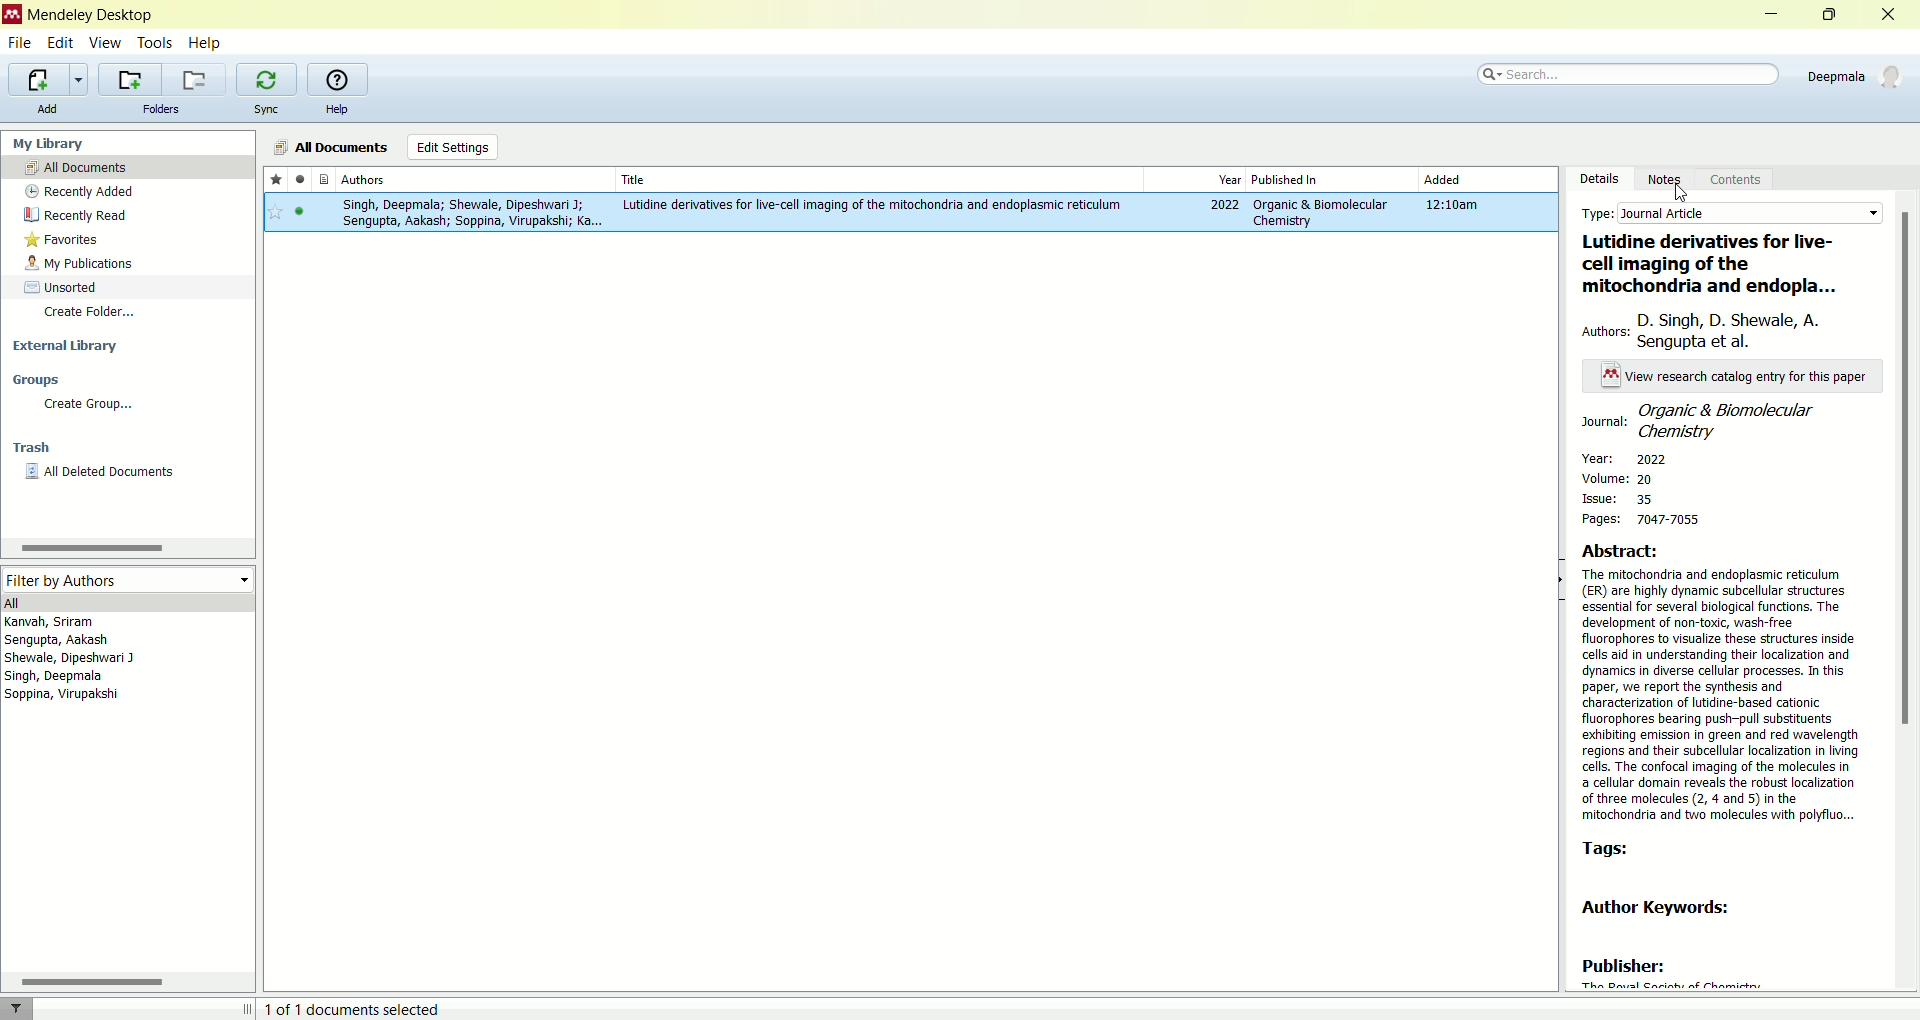 Image resolution: width=1920 pixels, height=1020 pixels. What do you see at coordinates (1643, 549) in the screenshot?
I see `Abstract` at bounding box center [1643, 549].